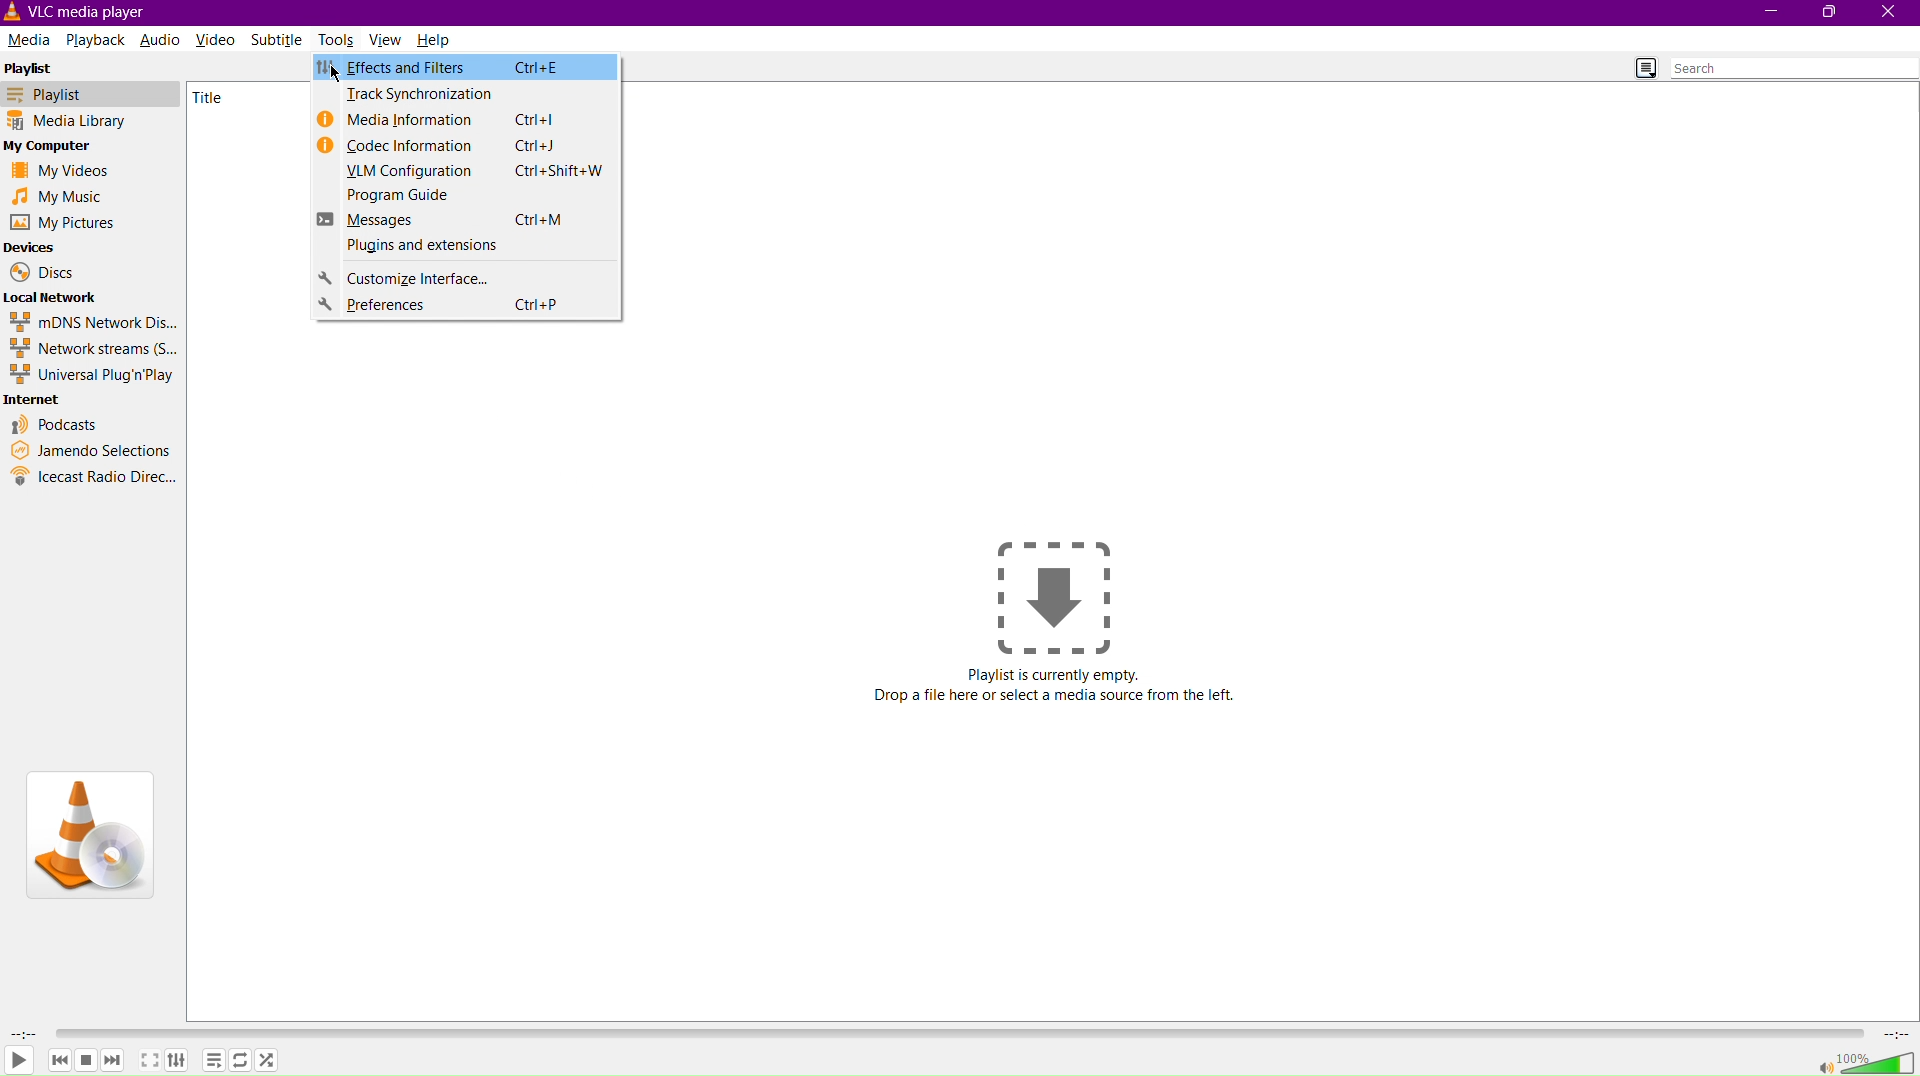 The width and height of the screenshot is (1920, 1076). What do you see at coordinates (1829, 12) in the screenshot?
I see `Maximize` at bounding box center [1829, 12].